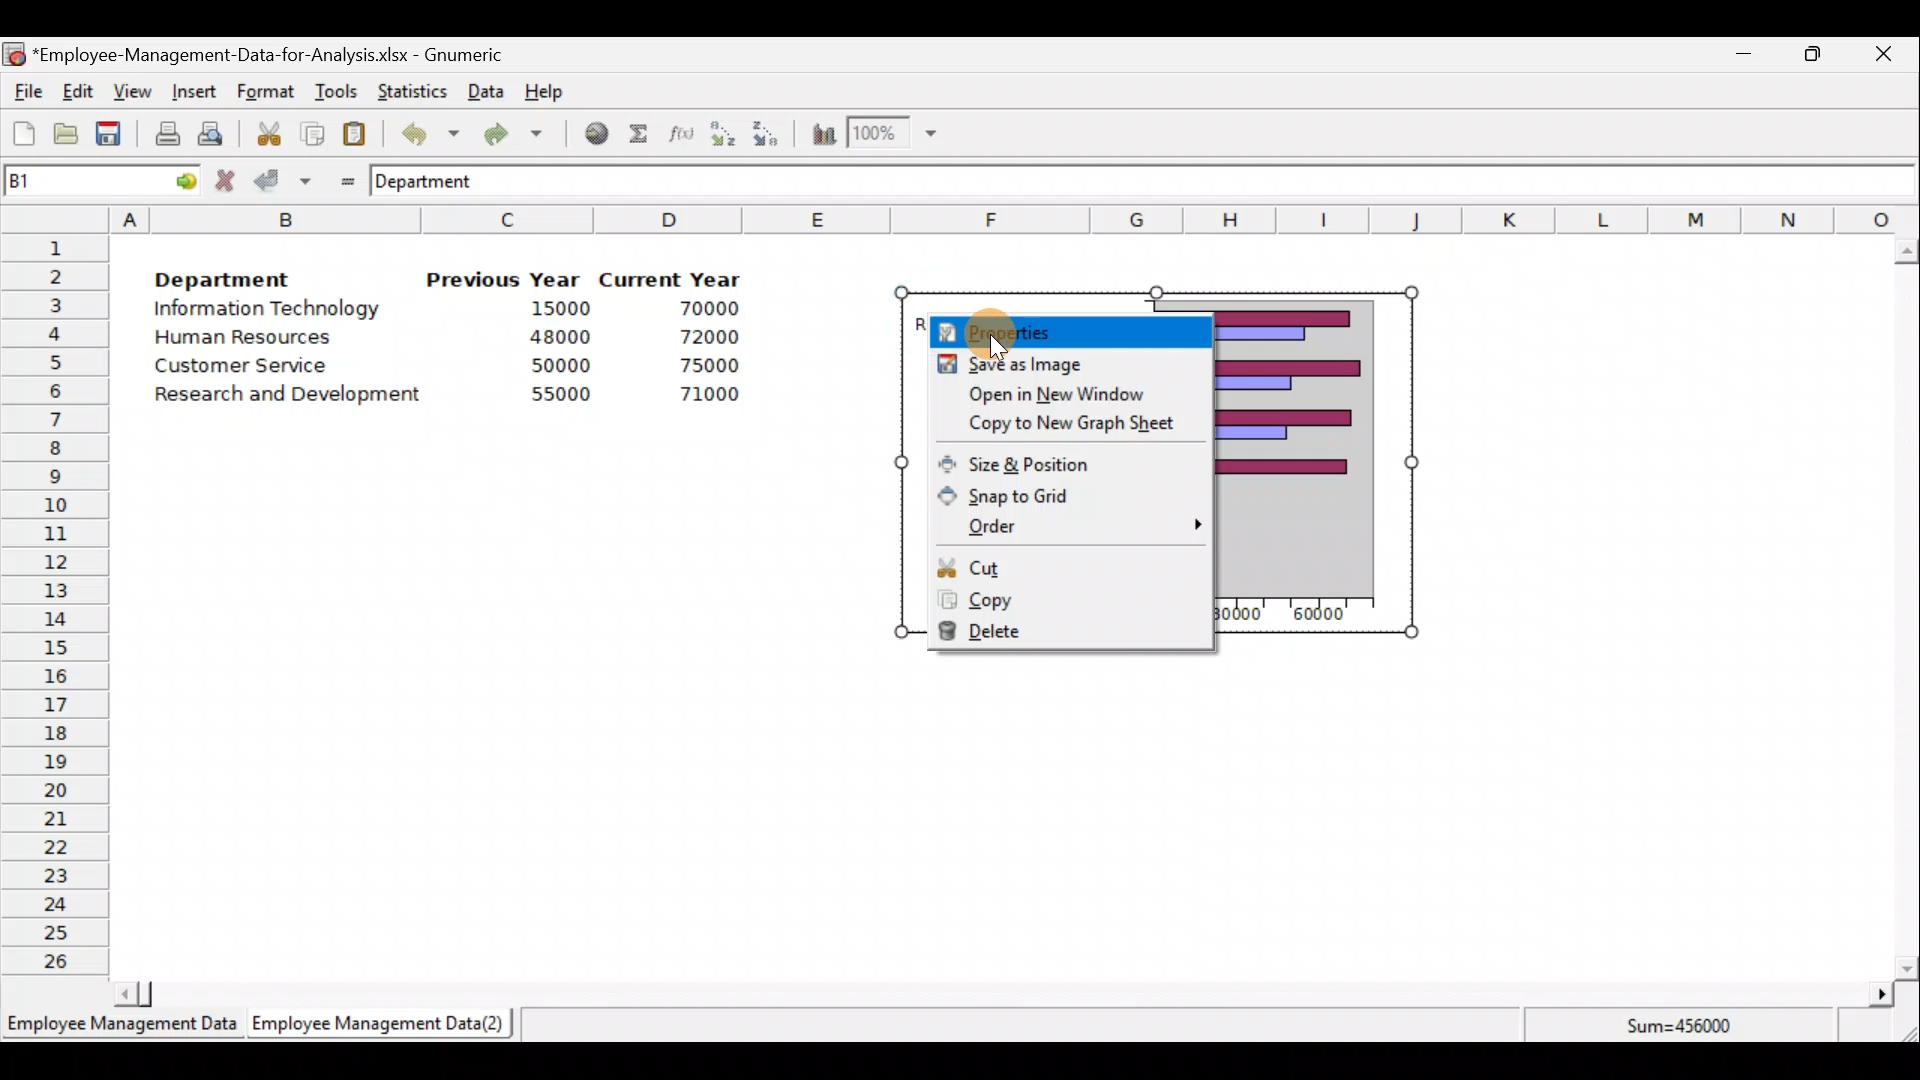 Image resolution: width=1920 pixels, height=1080 pixels. Describe the element at coordinates (1057, 599) in the screenshot. I see `Copy` at that location.